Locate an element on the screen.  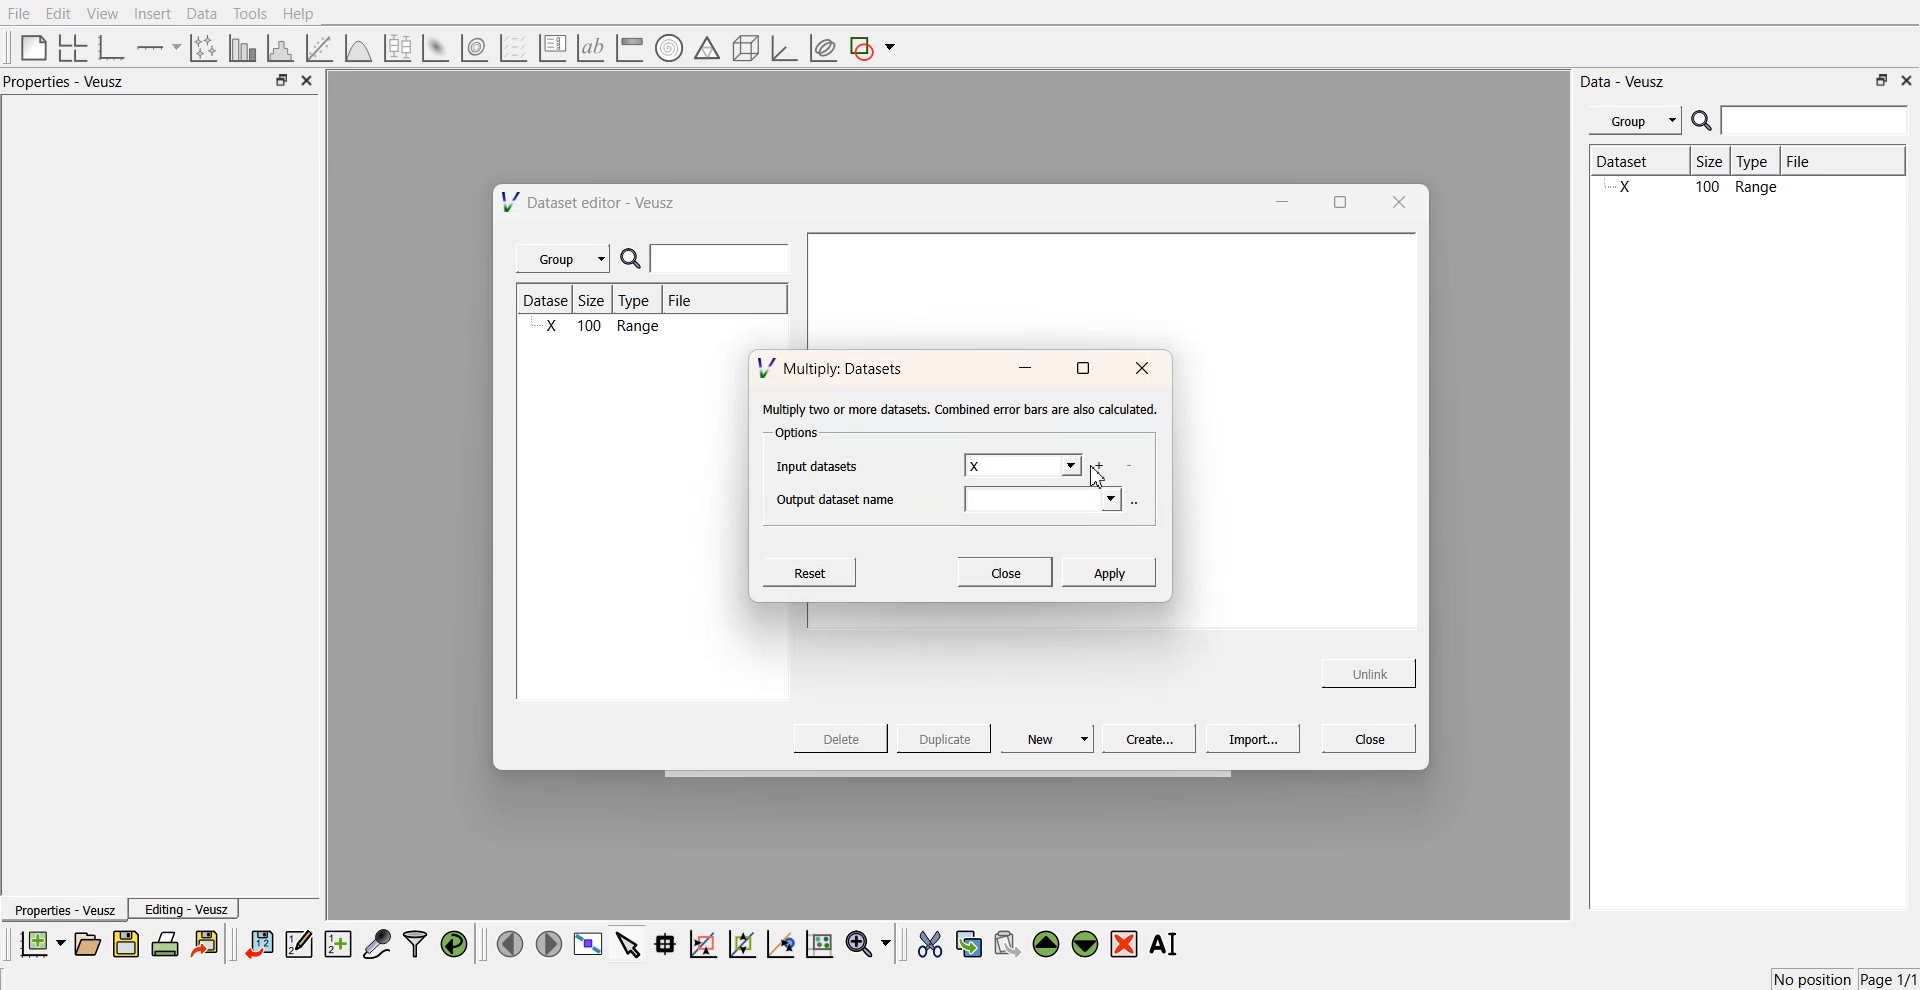
Rename the selected widgets is located at coordinates (1168, 944).